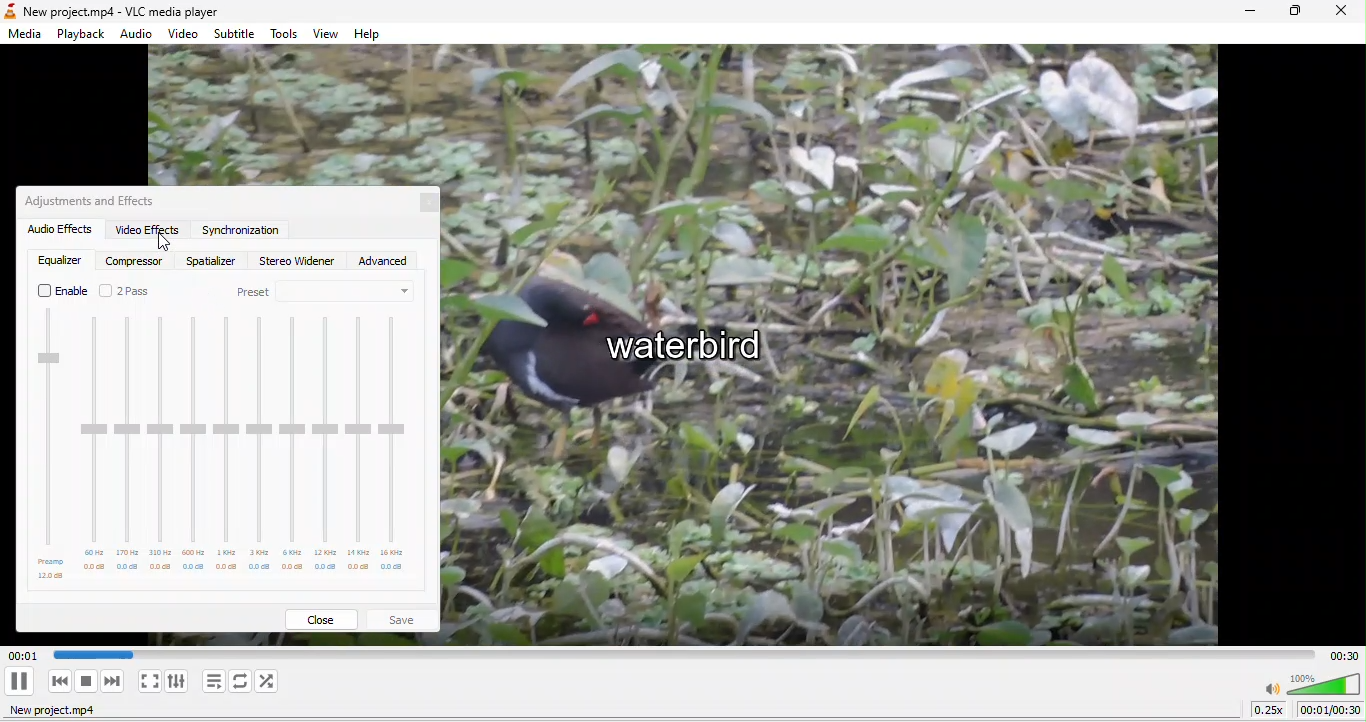  I want to click on 6khz volume bar, so click(293, 446).